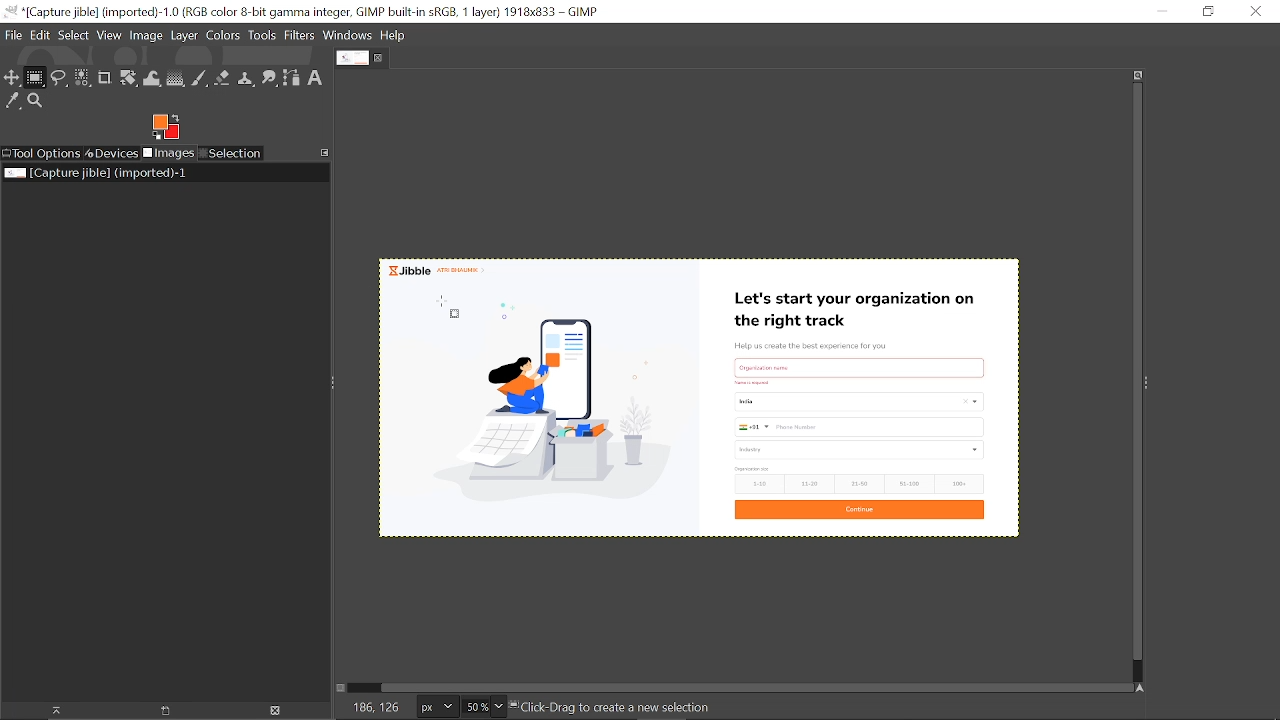 This screenshot has width=1280, height=720. I want to click on Gradient tool, so click(176, 79).